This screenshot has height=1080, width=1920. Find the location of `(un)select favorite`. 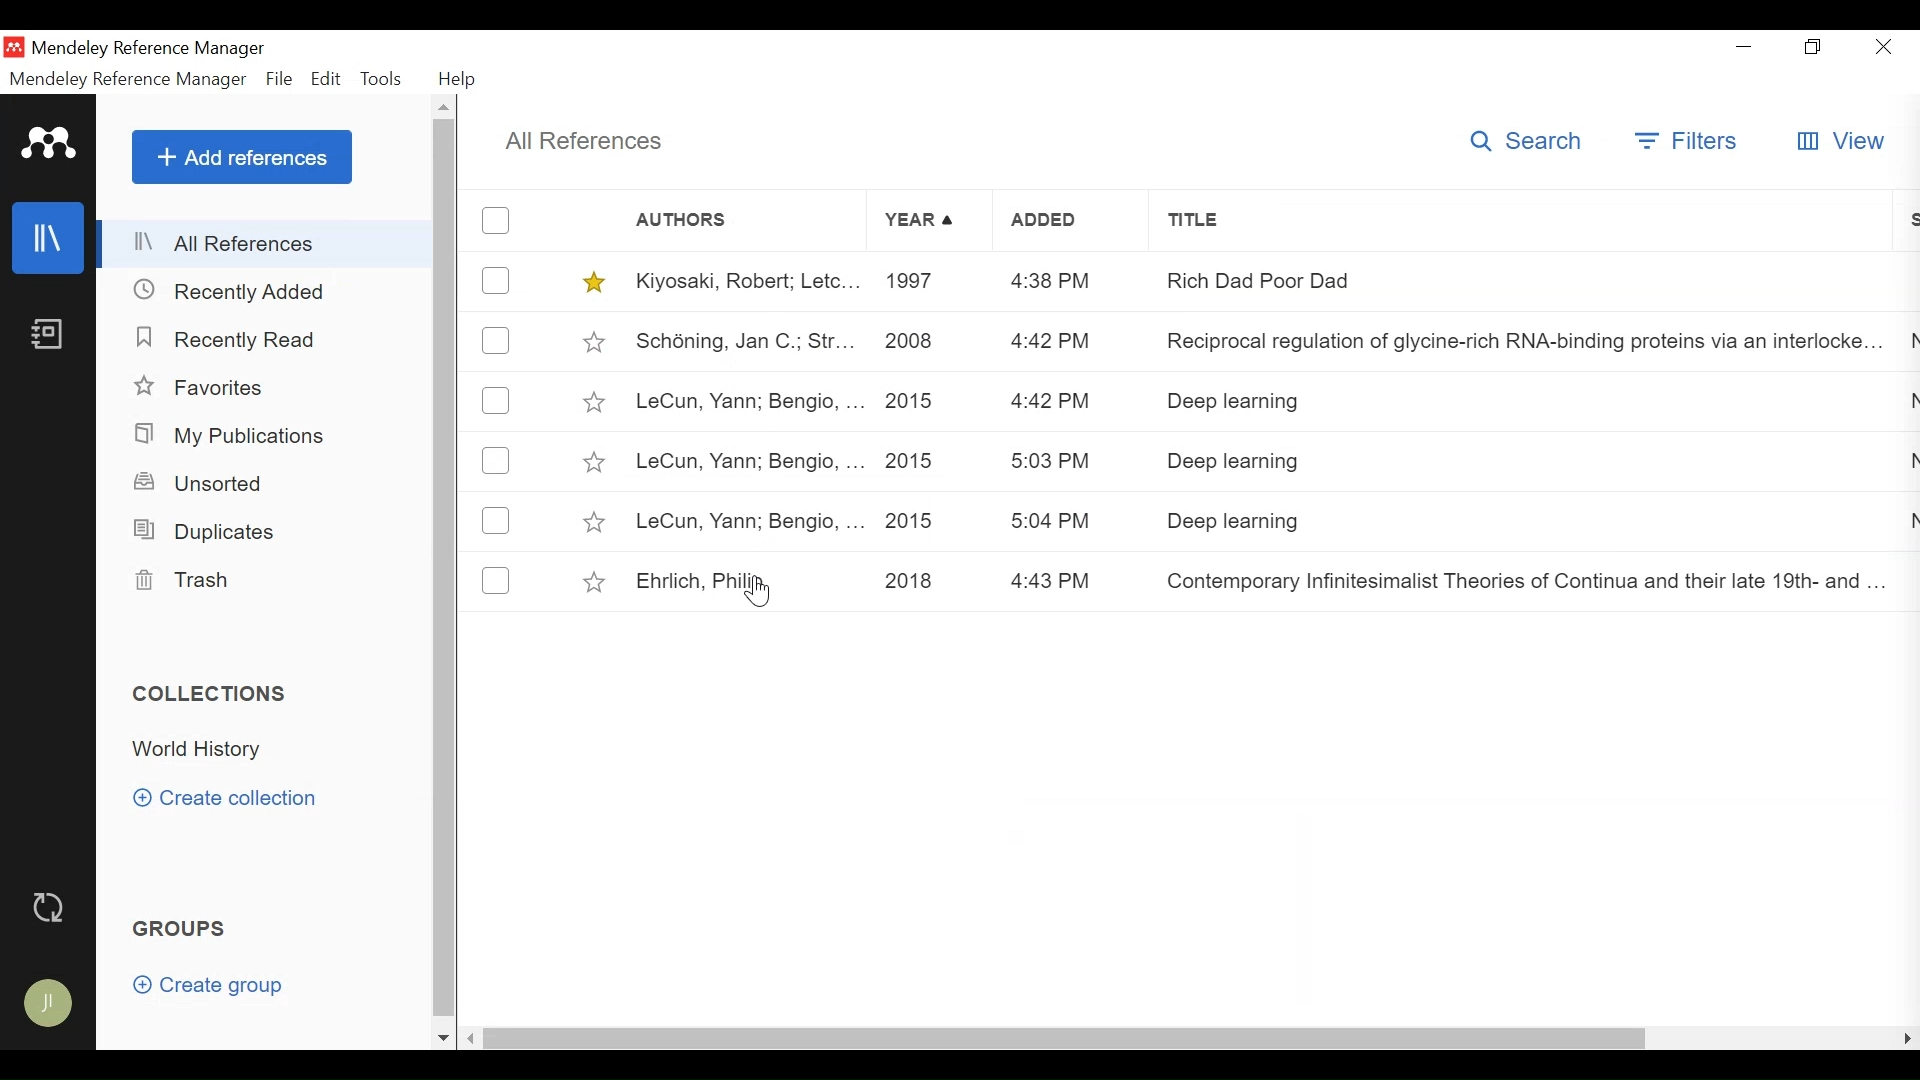

(un)select favorite is located at coordinates (592, 402).